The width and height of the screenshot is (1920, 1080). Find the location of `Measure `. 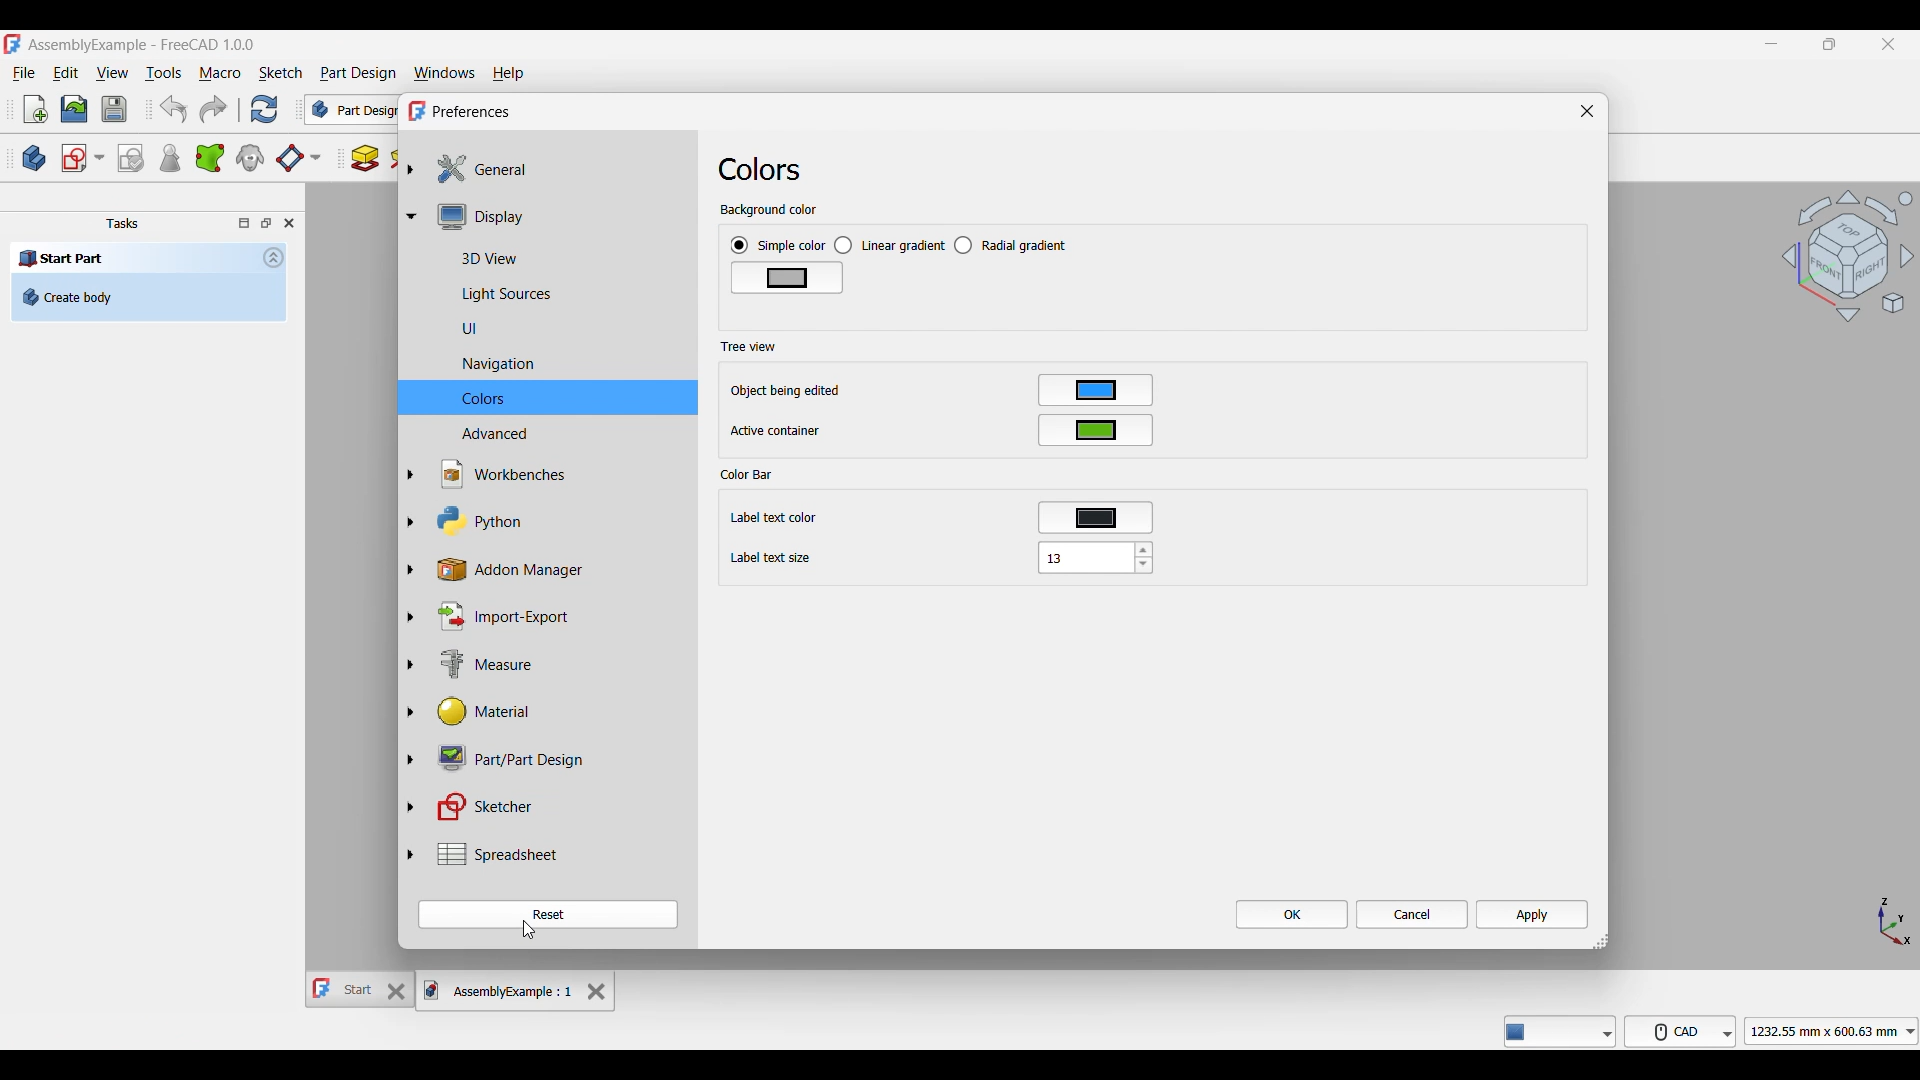

Measure  is located at coordinates (469, 663).